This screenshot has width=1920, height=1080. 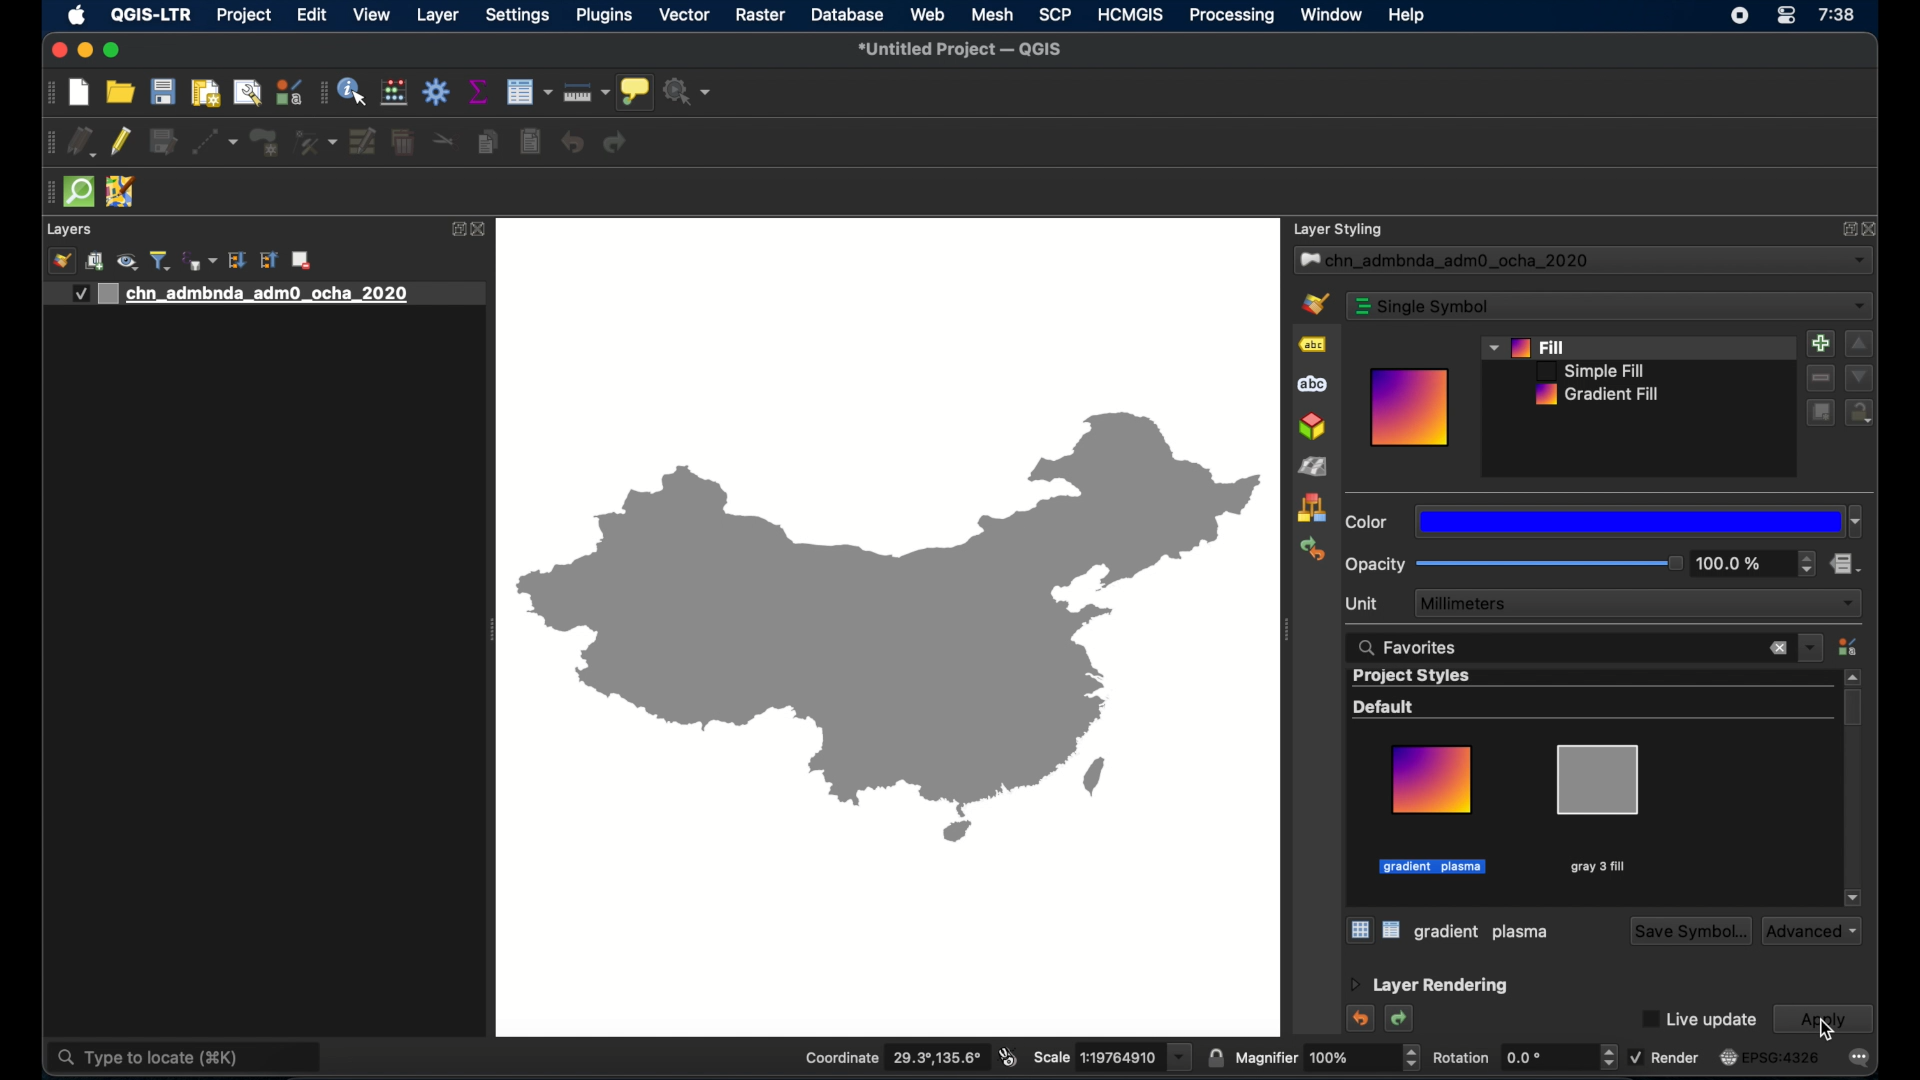 I want to click on toggle mouse extents and display position, so click(x=1009, y=1056).